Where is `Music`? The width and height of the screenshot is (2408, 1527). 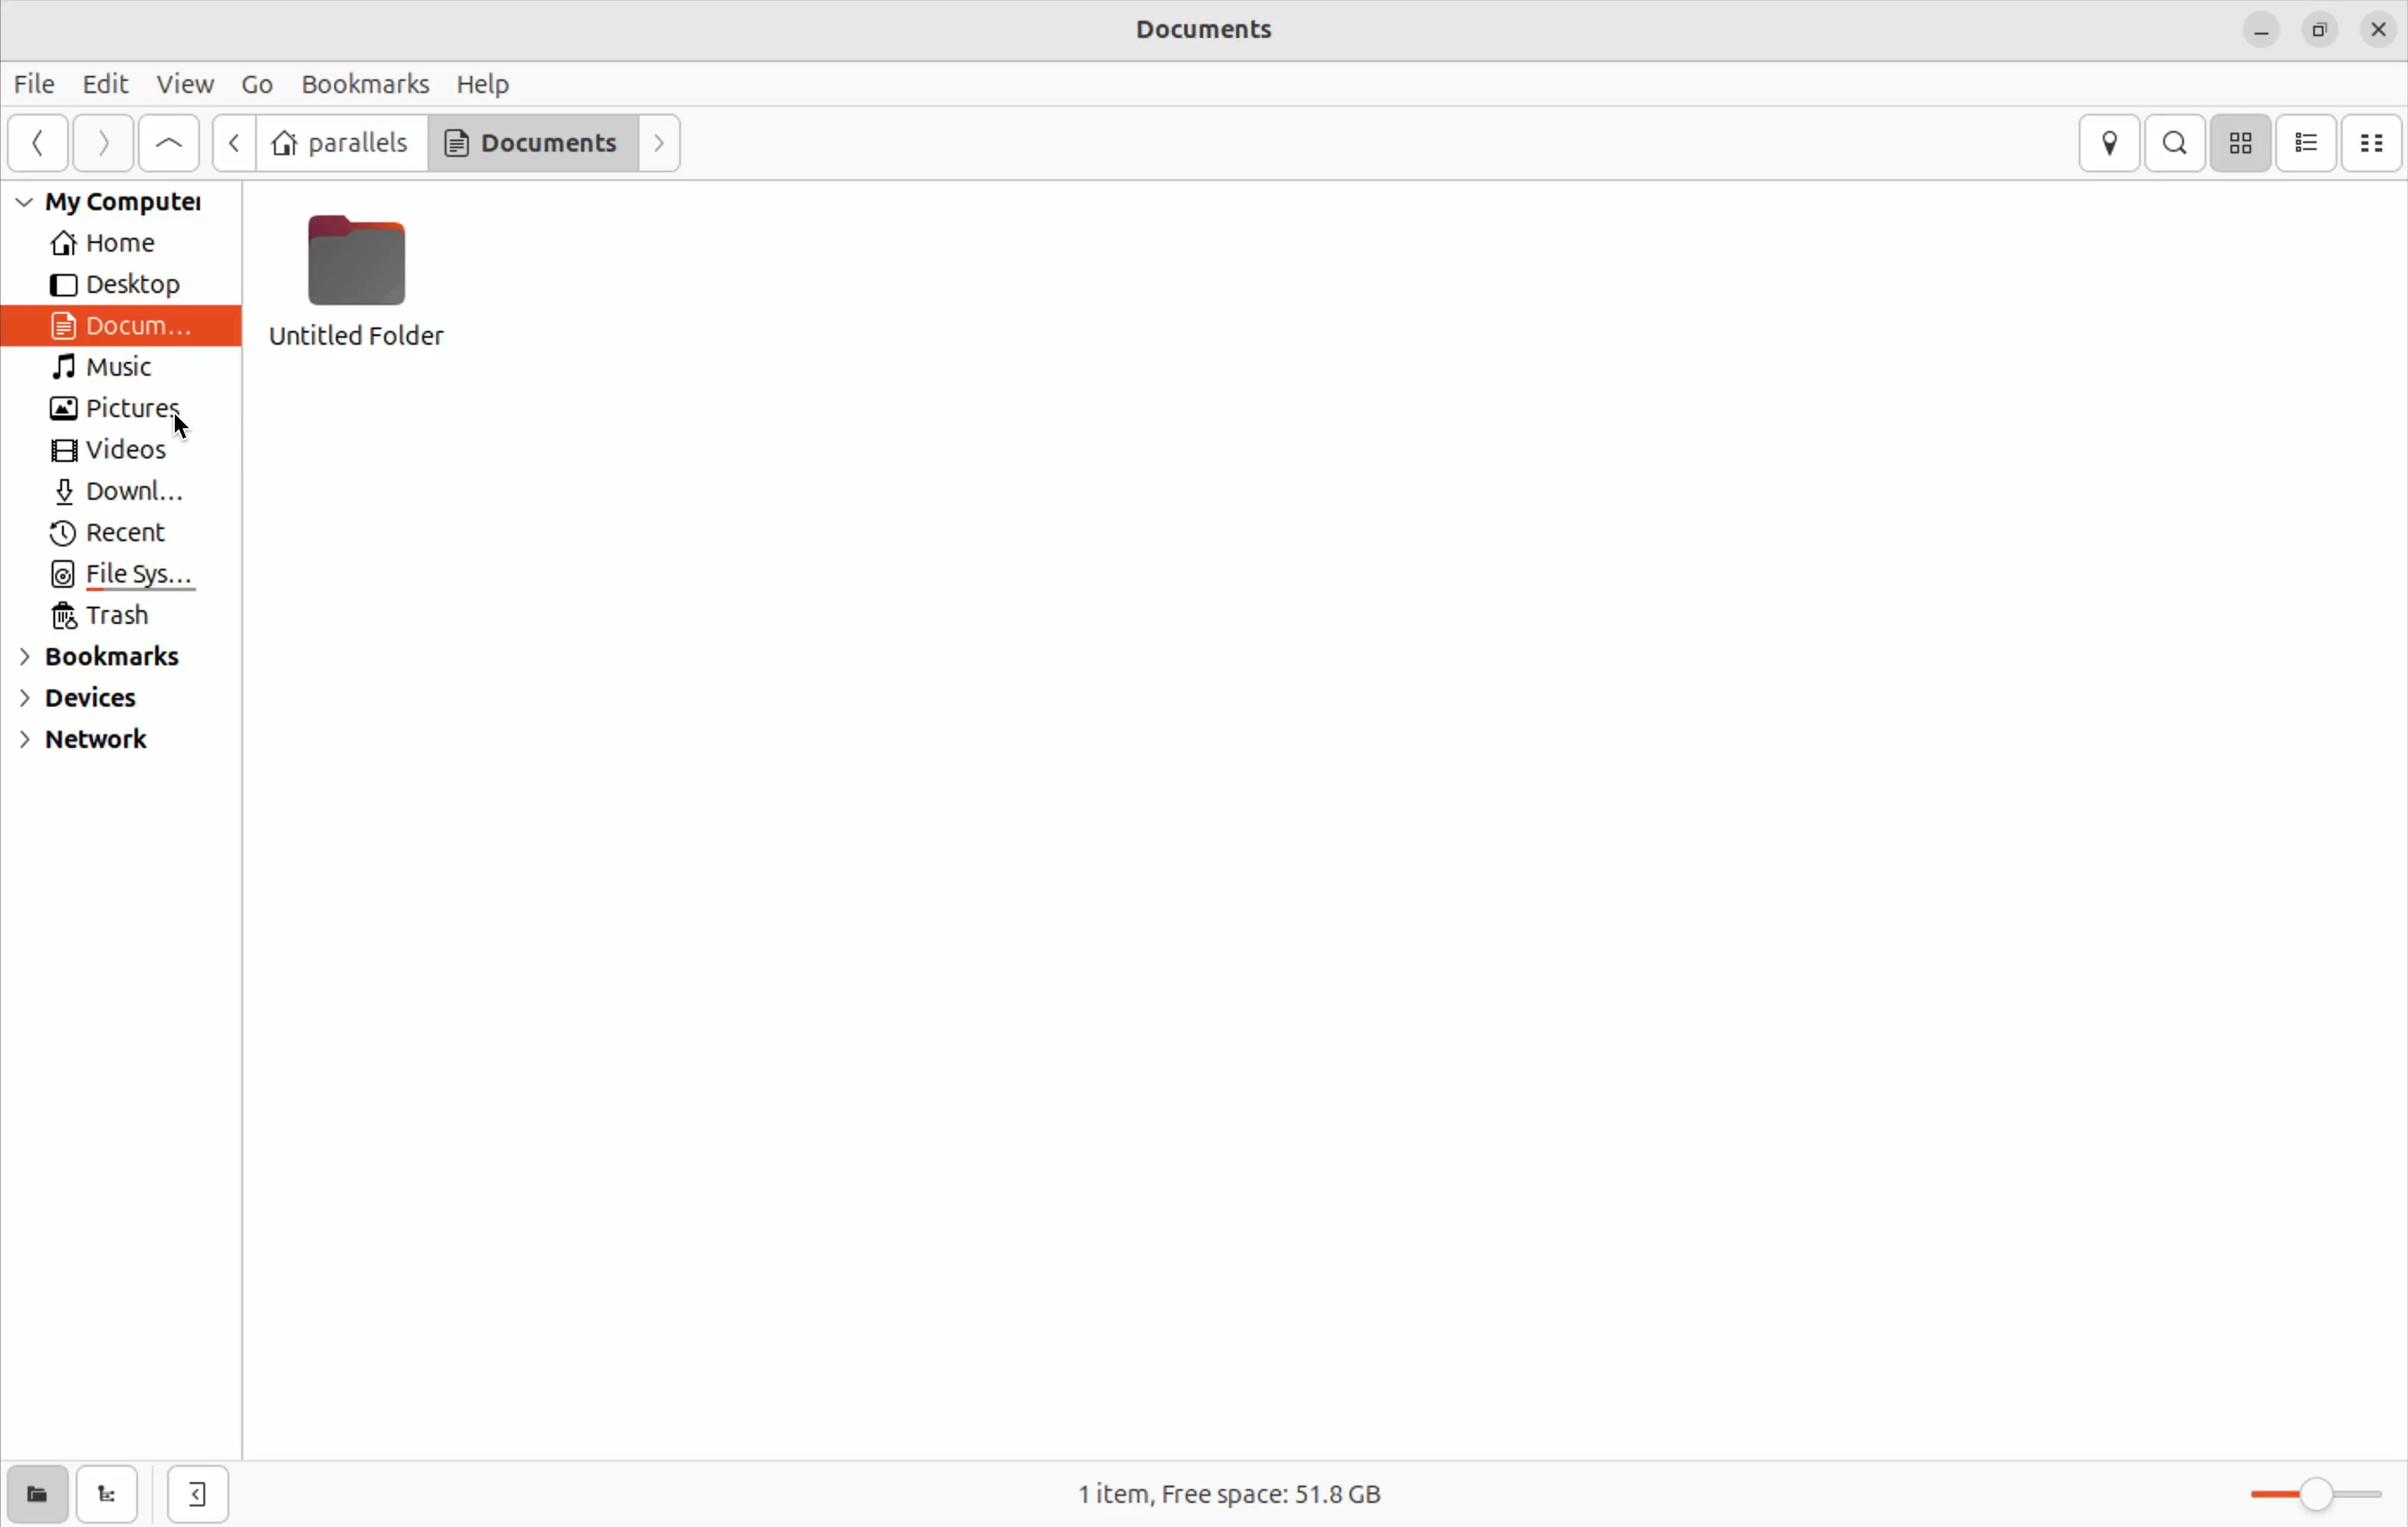 Music is located at coordinates (115, 368).